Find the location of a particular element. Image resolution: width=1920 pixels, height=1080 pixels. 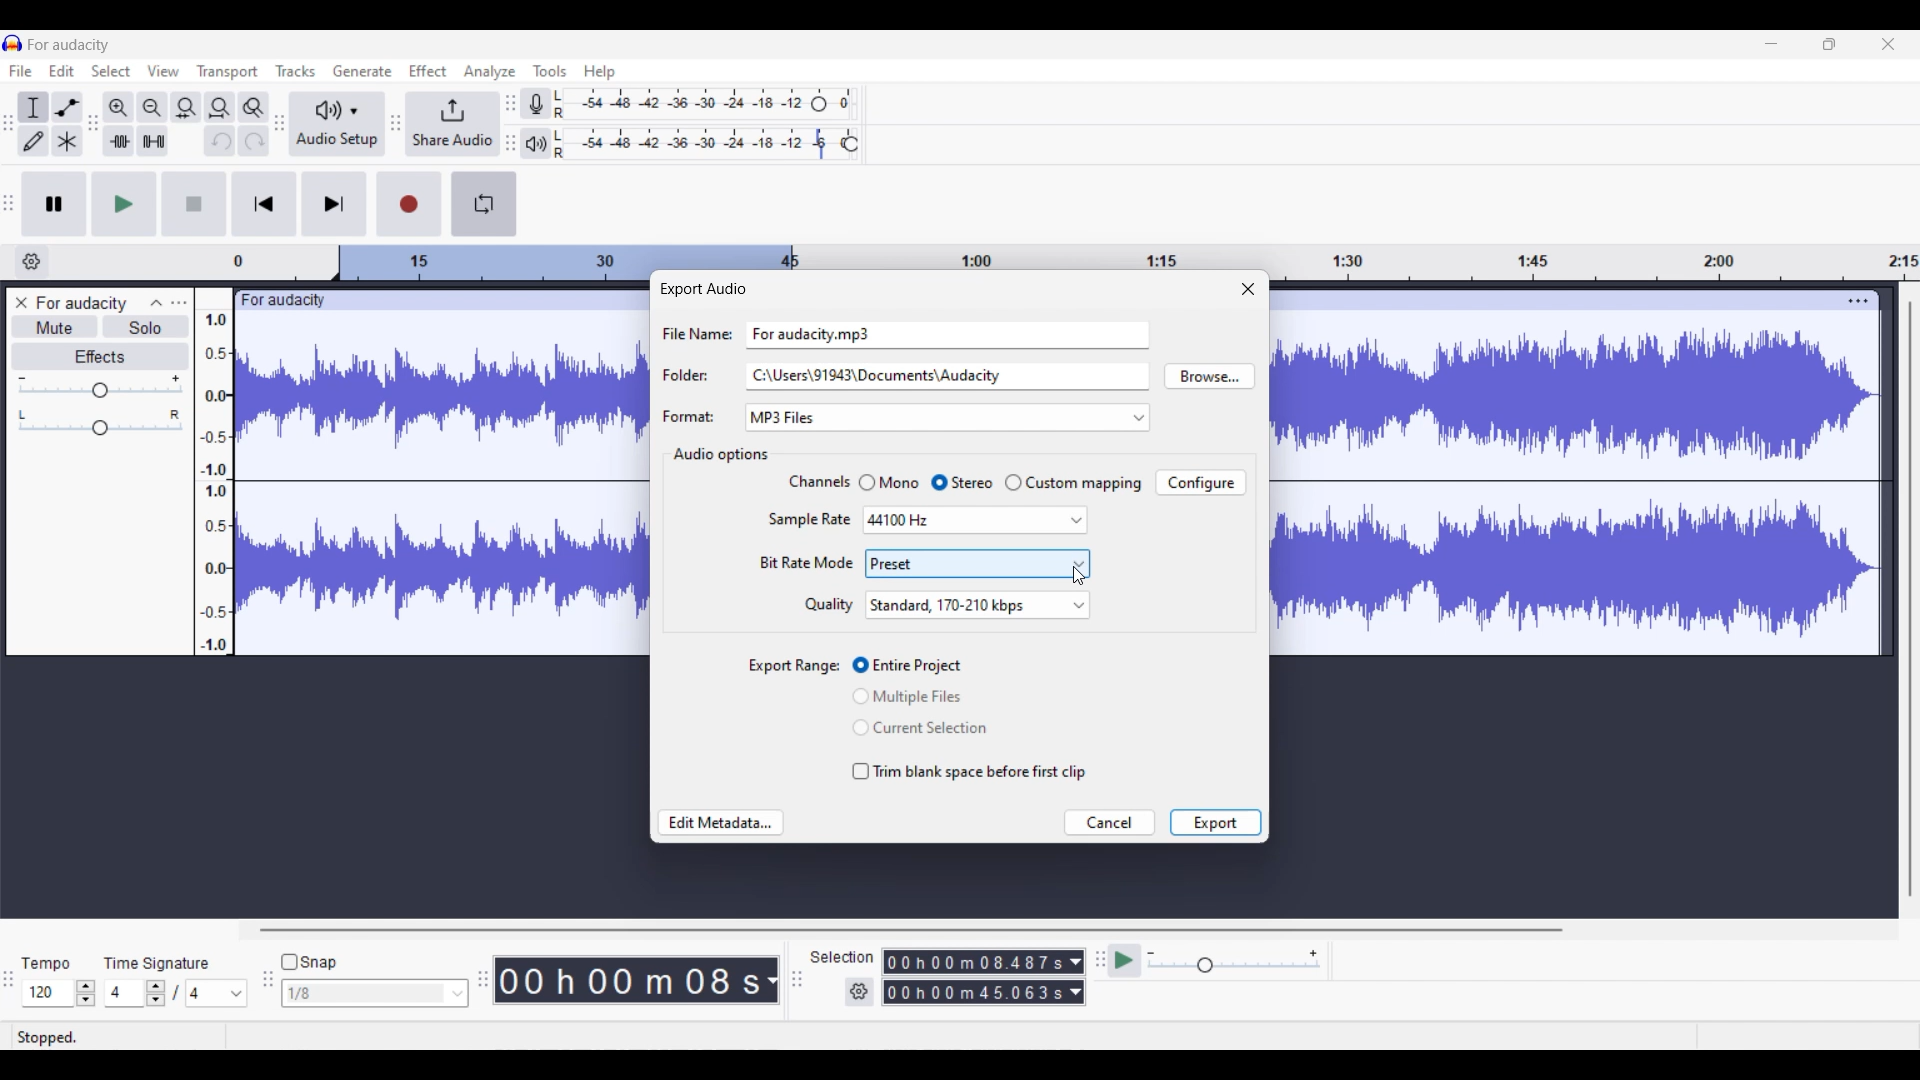

Effect menu is located at coordinates (427, 70).